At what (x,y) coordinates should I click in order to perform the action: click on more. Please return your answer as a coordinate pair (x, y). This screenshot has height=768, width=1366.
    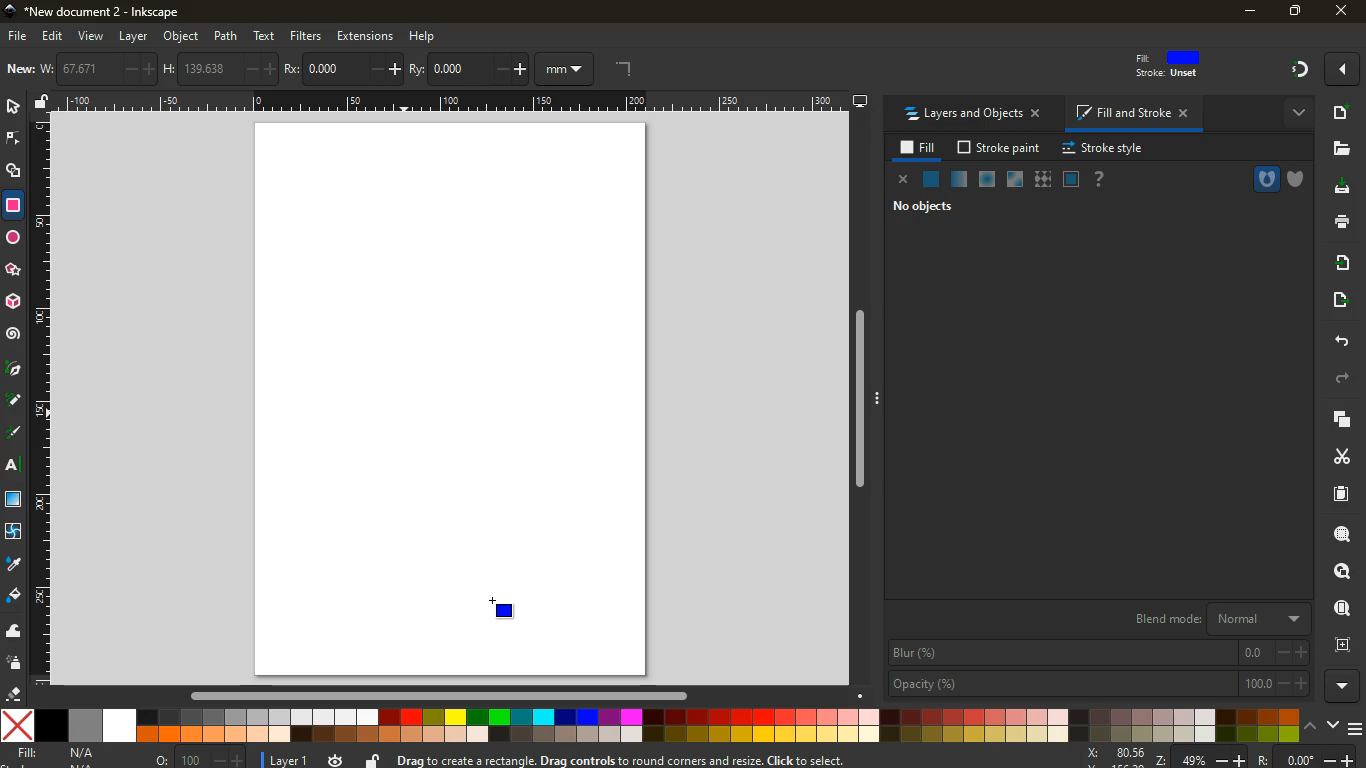
    Looking at the image, I should click on (1345, 684).